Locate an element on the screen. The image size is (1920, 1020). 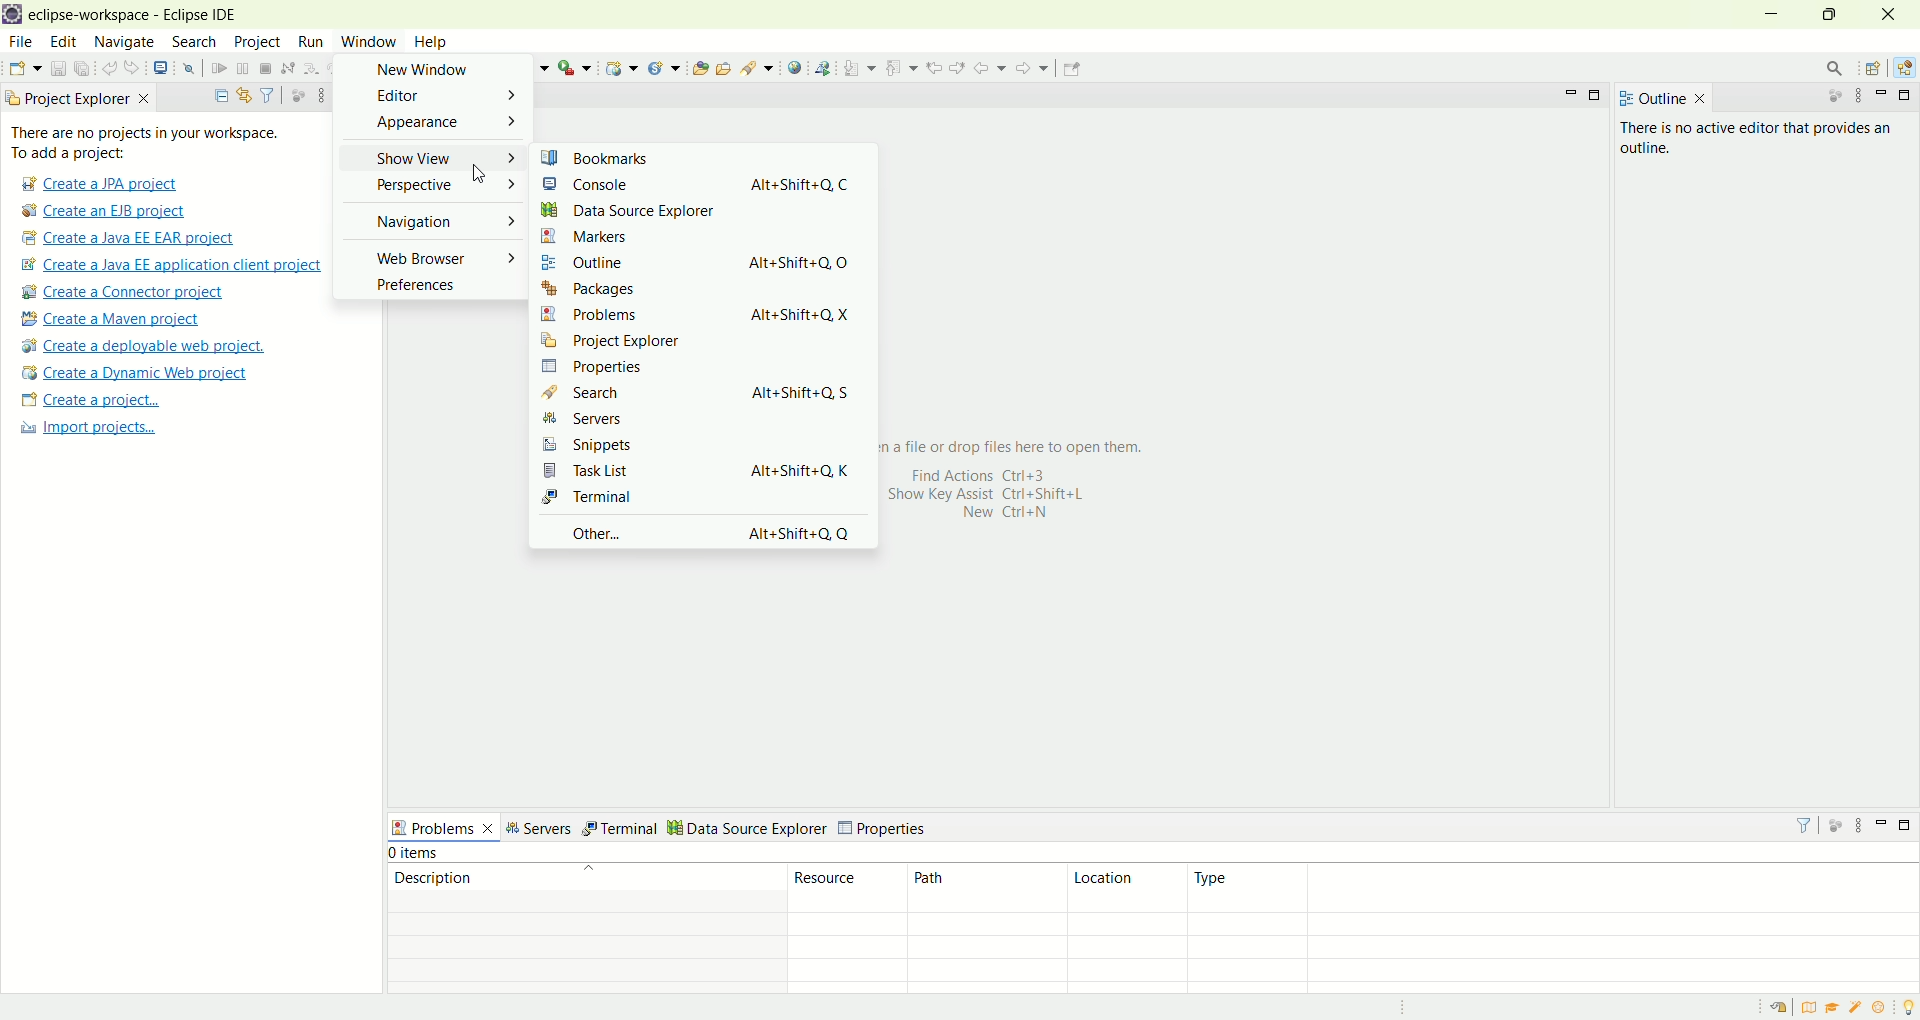
Find Actions Ctrl+3 show key Assist Ctrl+shift+L New Ctrl+N is located at coordinates (1007, 501).